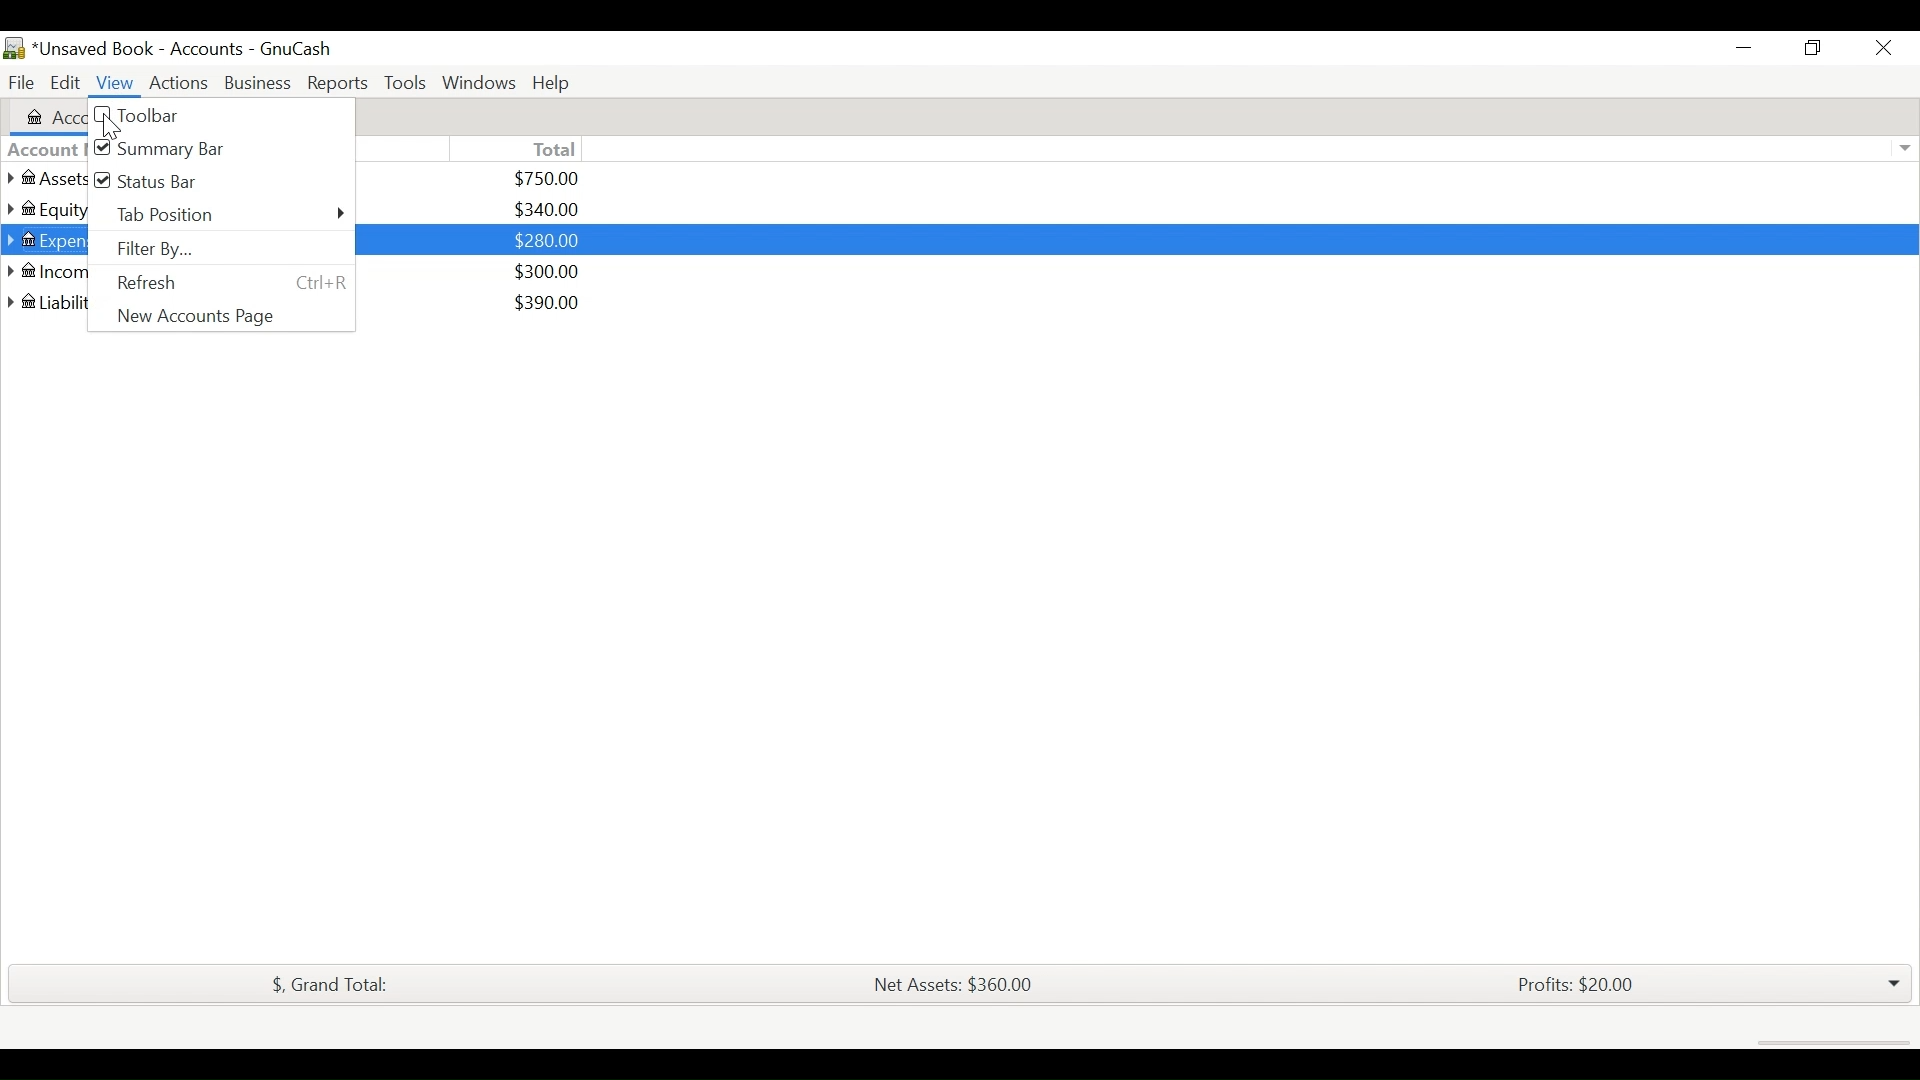 The height and width of the screenshot is (1080, 1920). Describe the element at coordinates (14, 49) in the screenshot. I see `GnuCash Desktop icon` at that location.